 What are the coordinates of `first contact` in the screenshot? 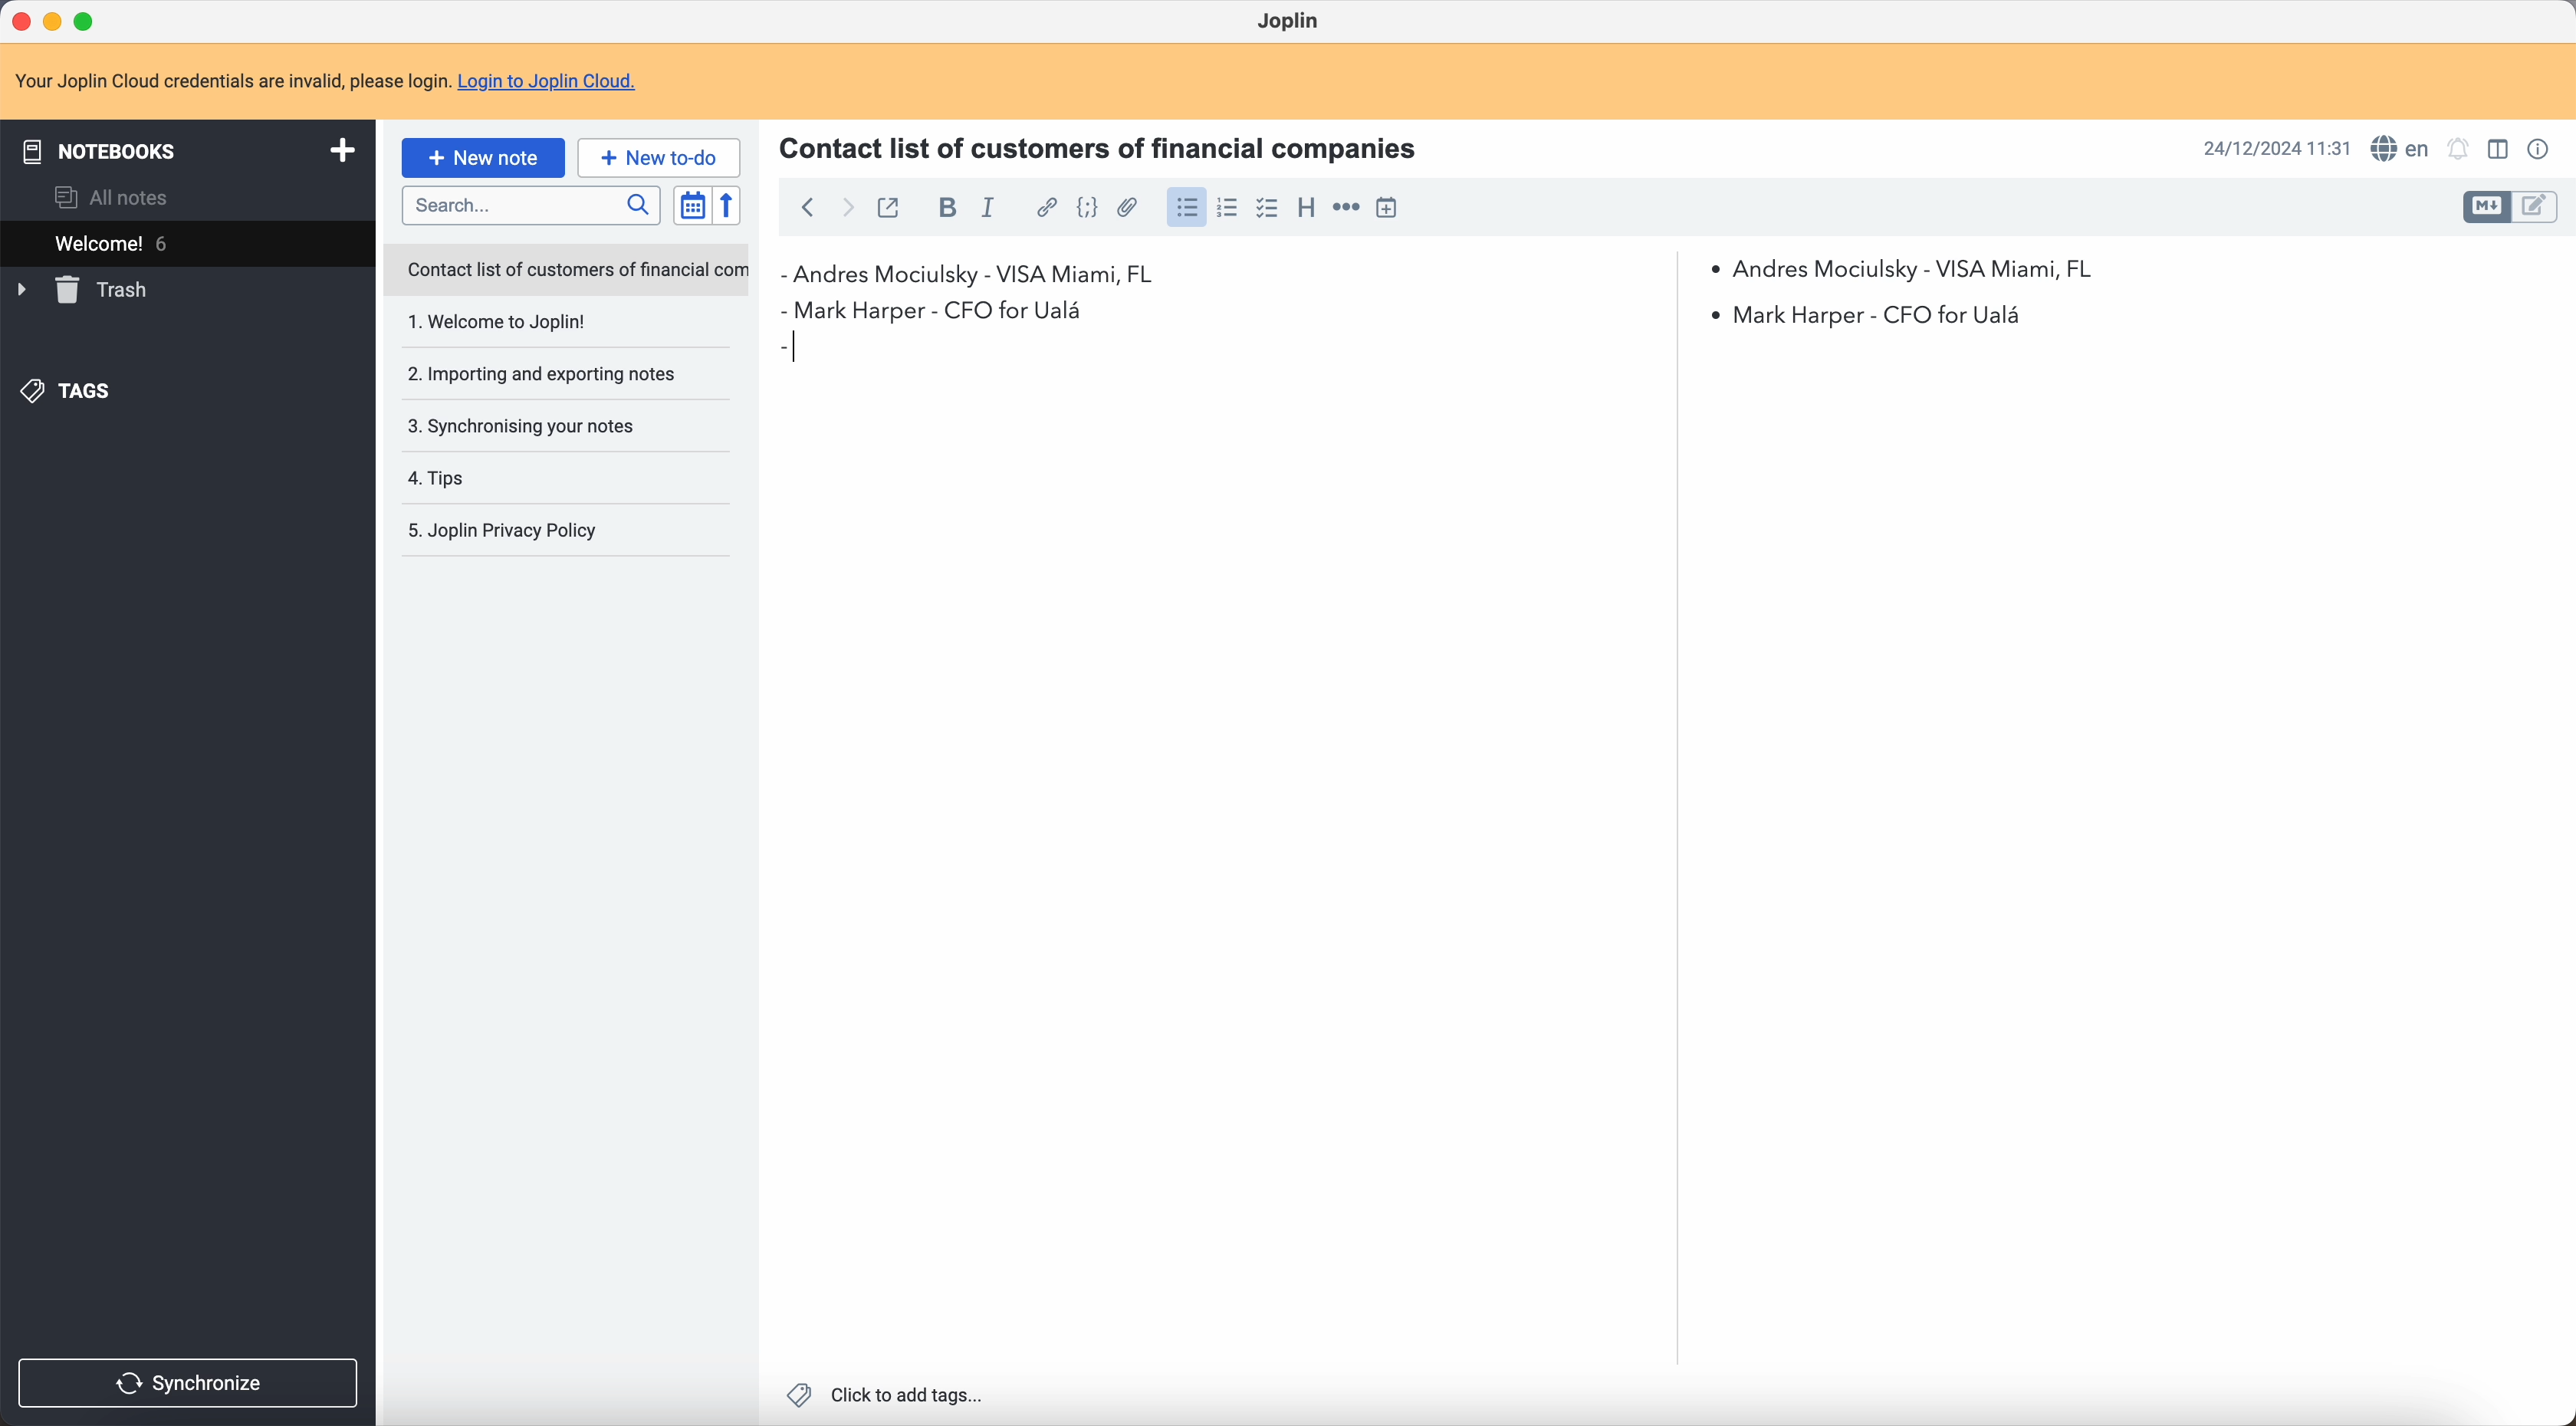 It's located at (981, 275).